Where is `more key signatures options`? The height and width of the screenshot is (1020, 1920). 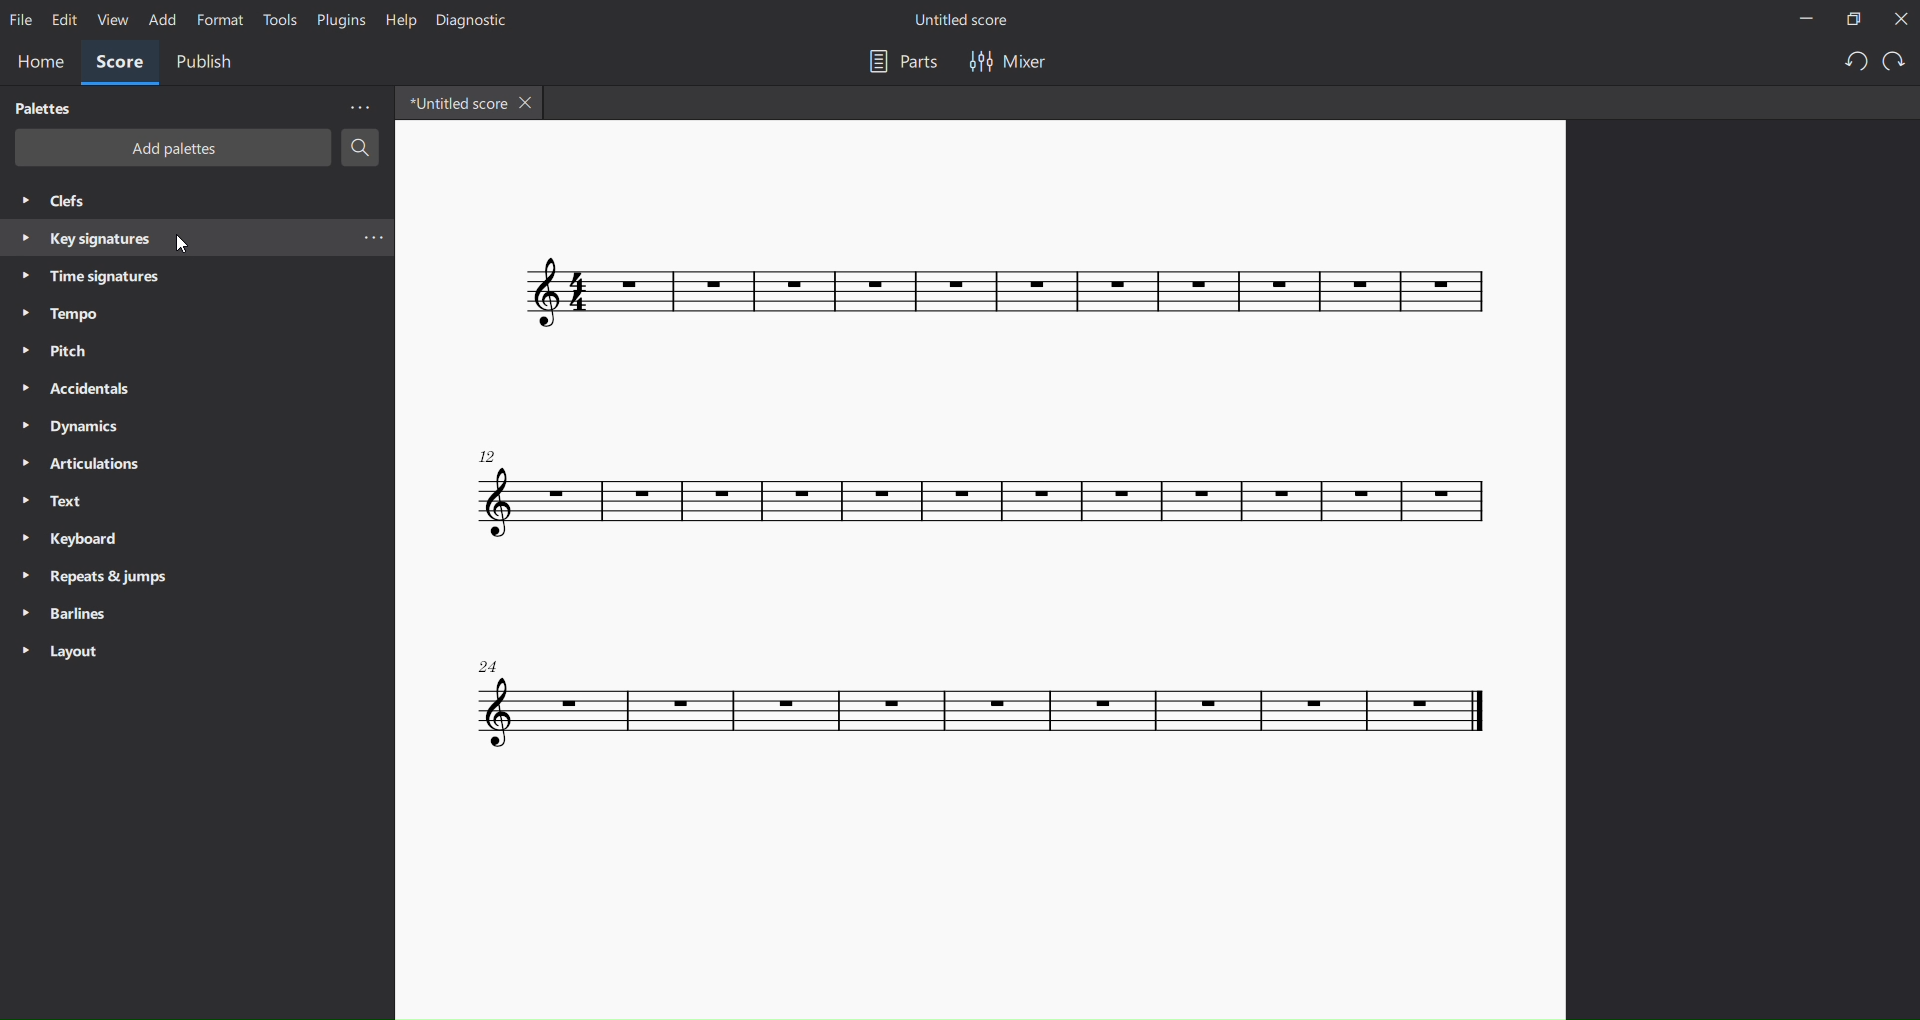 more key signatures options is located at coordinates (376, 242).